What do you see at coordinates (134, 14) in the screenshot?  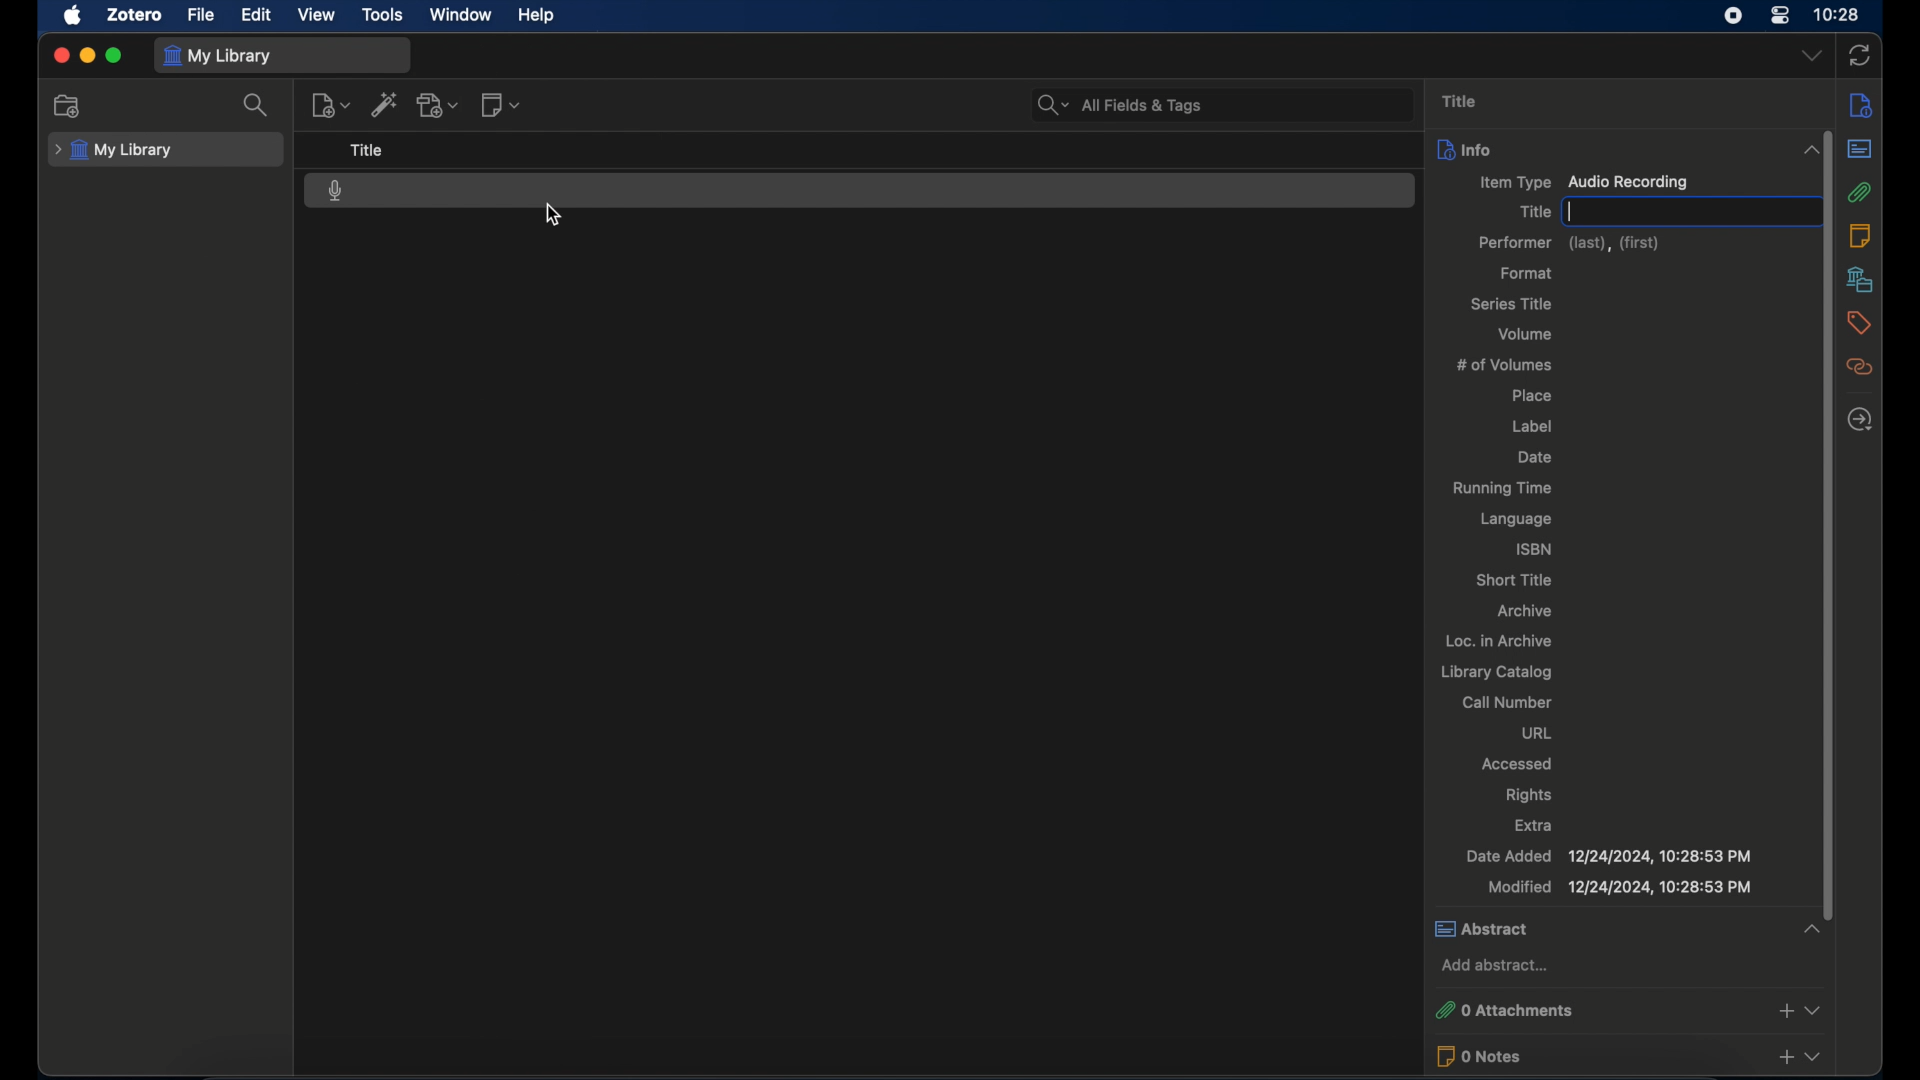 I see `zotero` at bounding box center [134, 14].